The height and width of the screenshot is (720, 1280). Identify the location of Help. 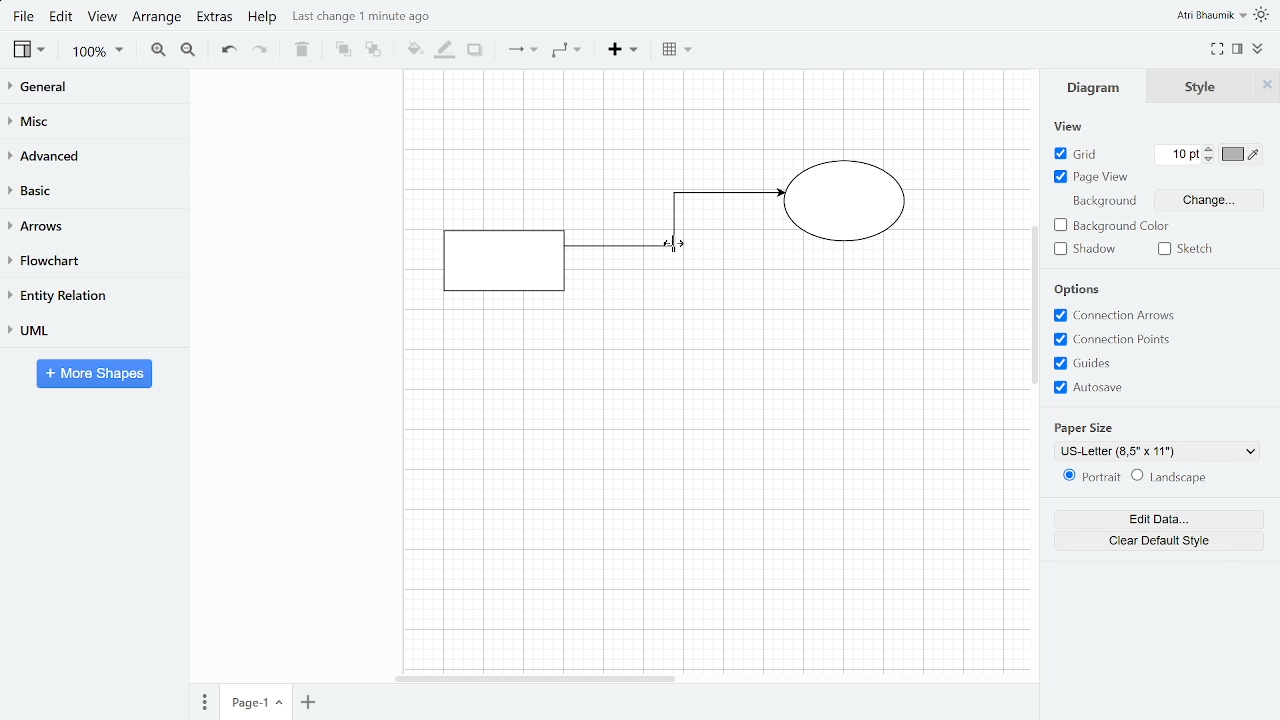
(263, 18).